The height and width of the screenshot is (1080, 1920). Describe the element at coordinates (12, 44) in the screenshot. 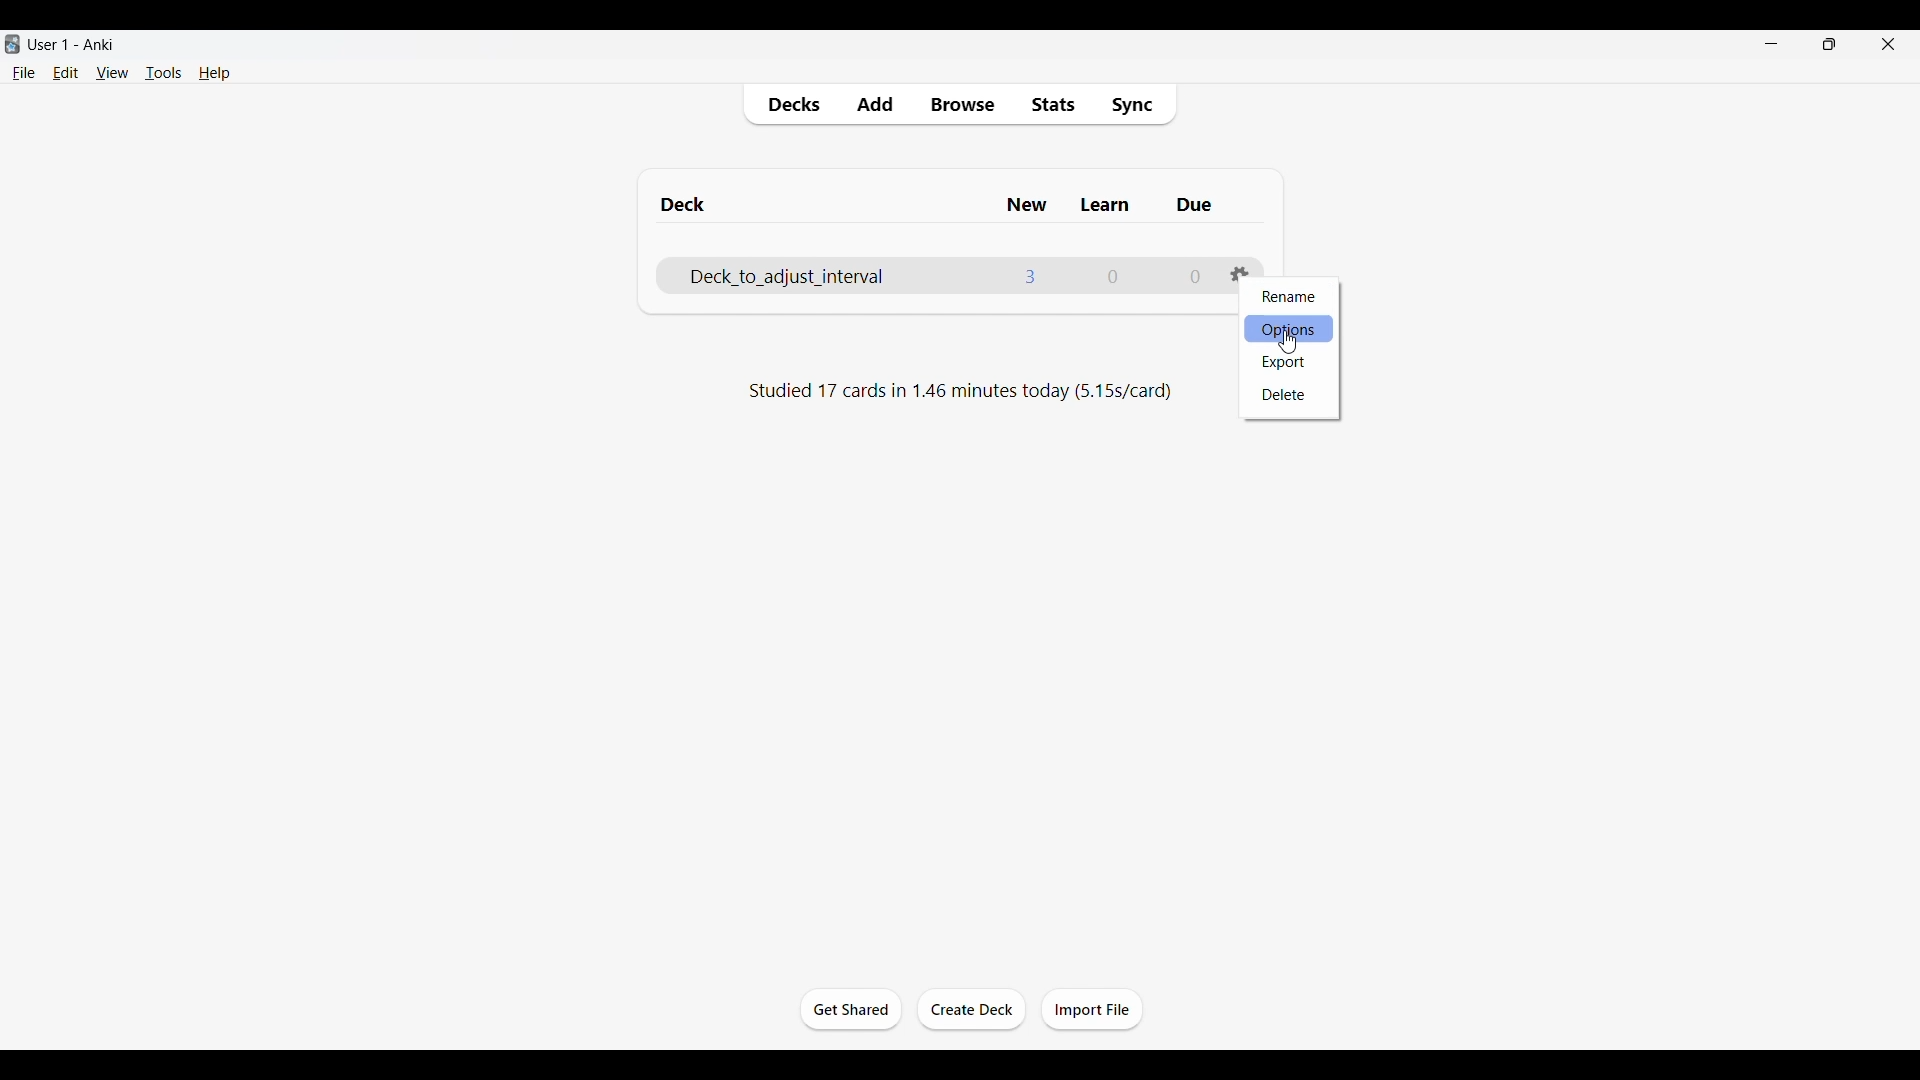

I see `Software logo` at that location.